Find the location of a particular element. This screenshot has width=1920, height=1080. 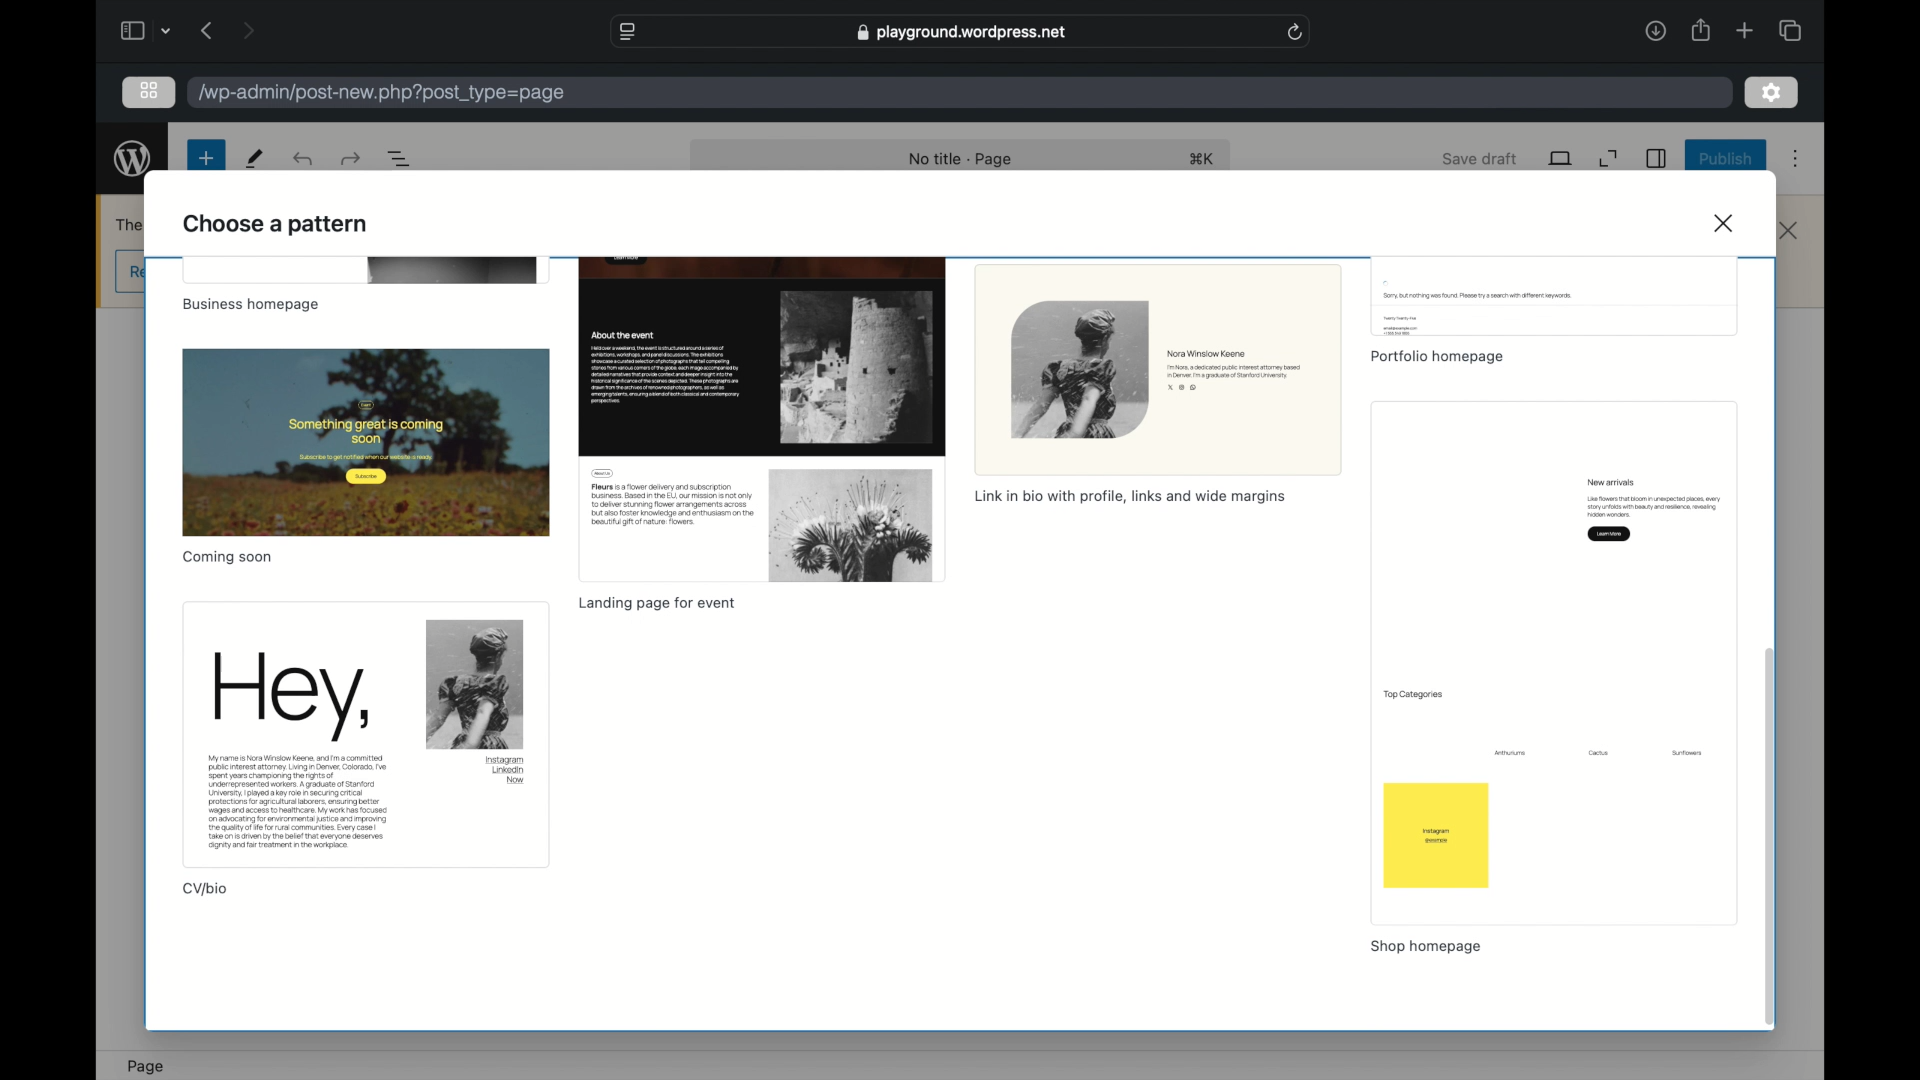

wordpress is located at coordinates (133, 161).